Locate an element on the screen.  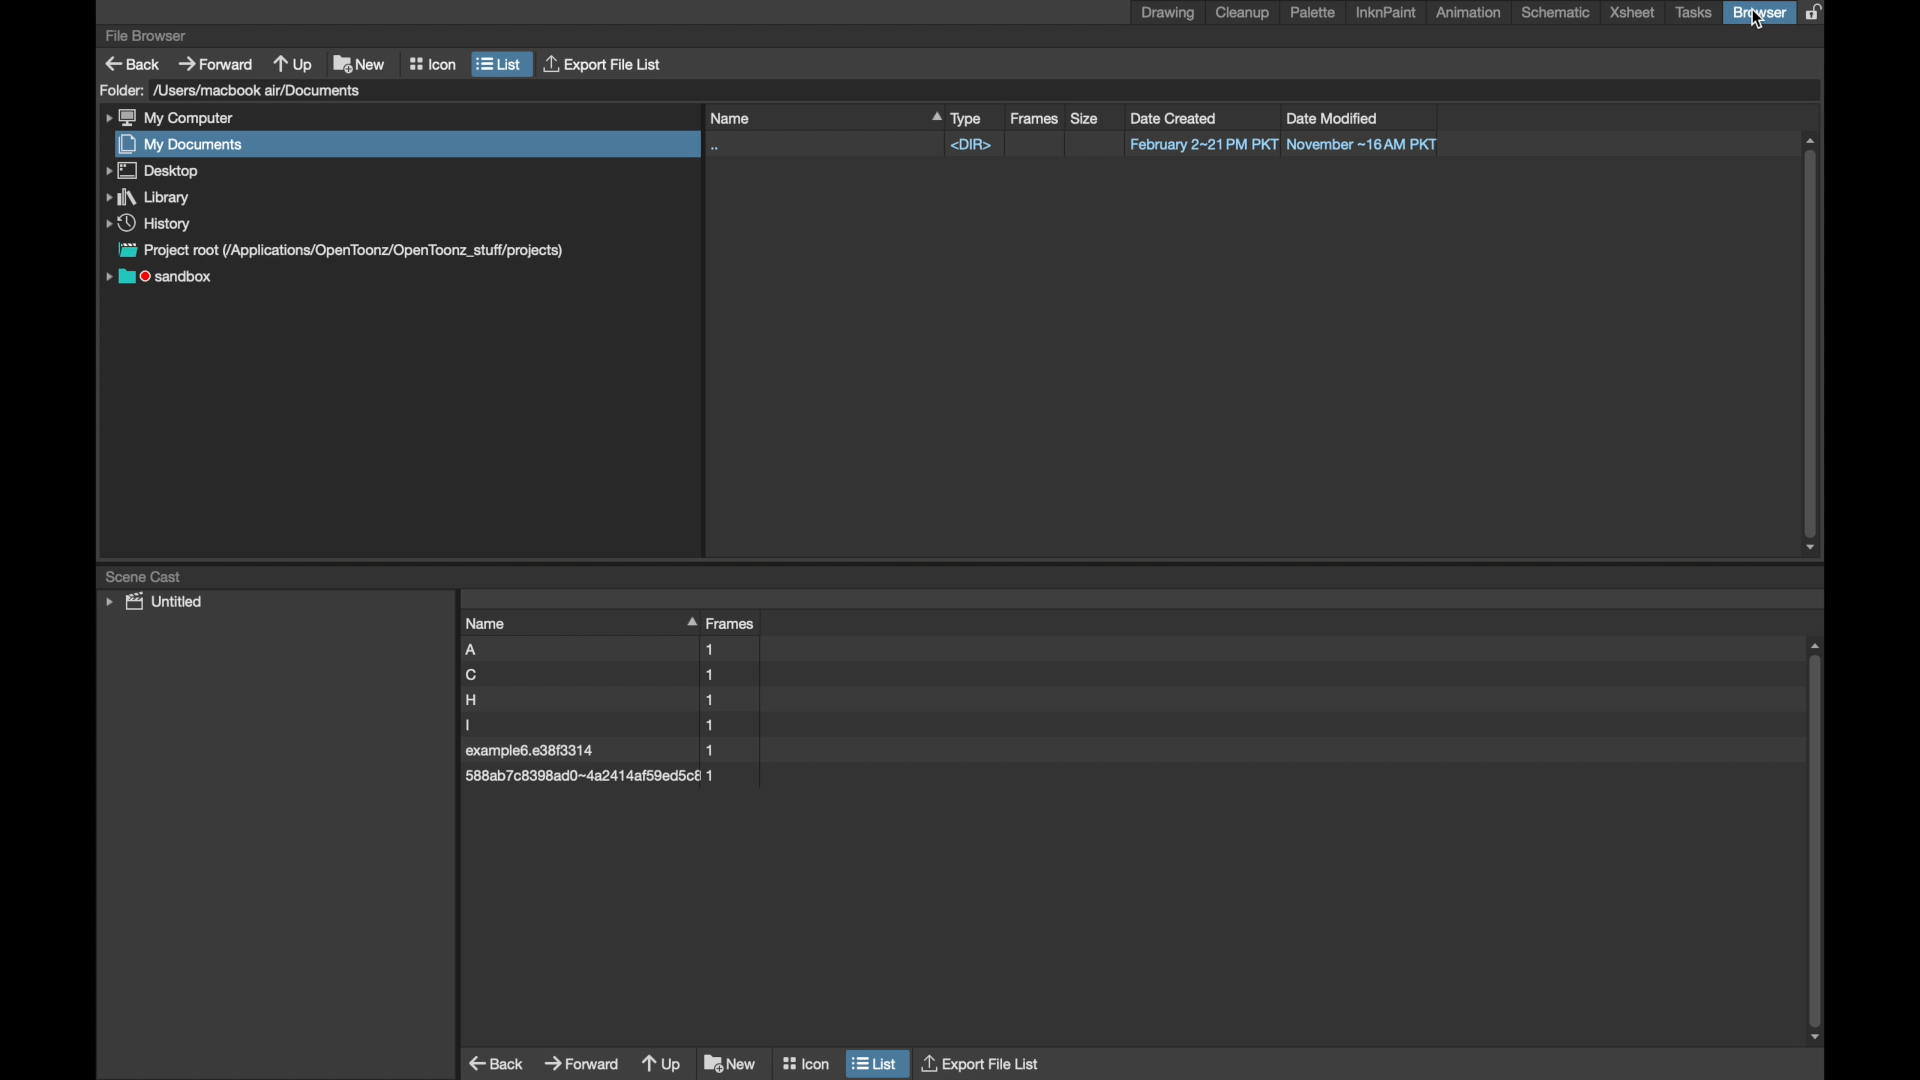
forward is located at coordinates (216, 63).